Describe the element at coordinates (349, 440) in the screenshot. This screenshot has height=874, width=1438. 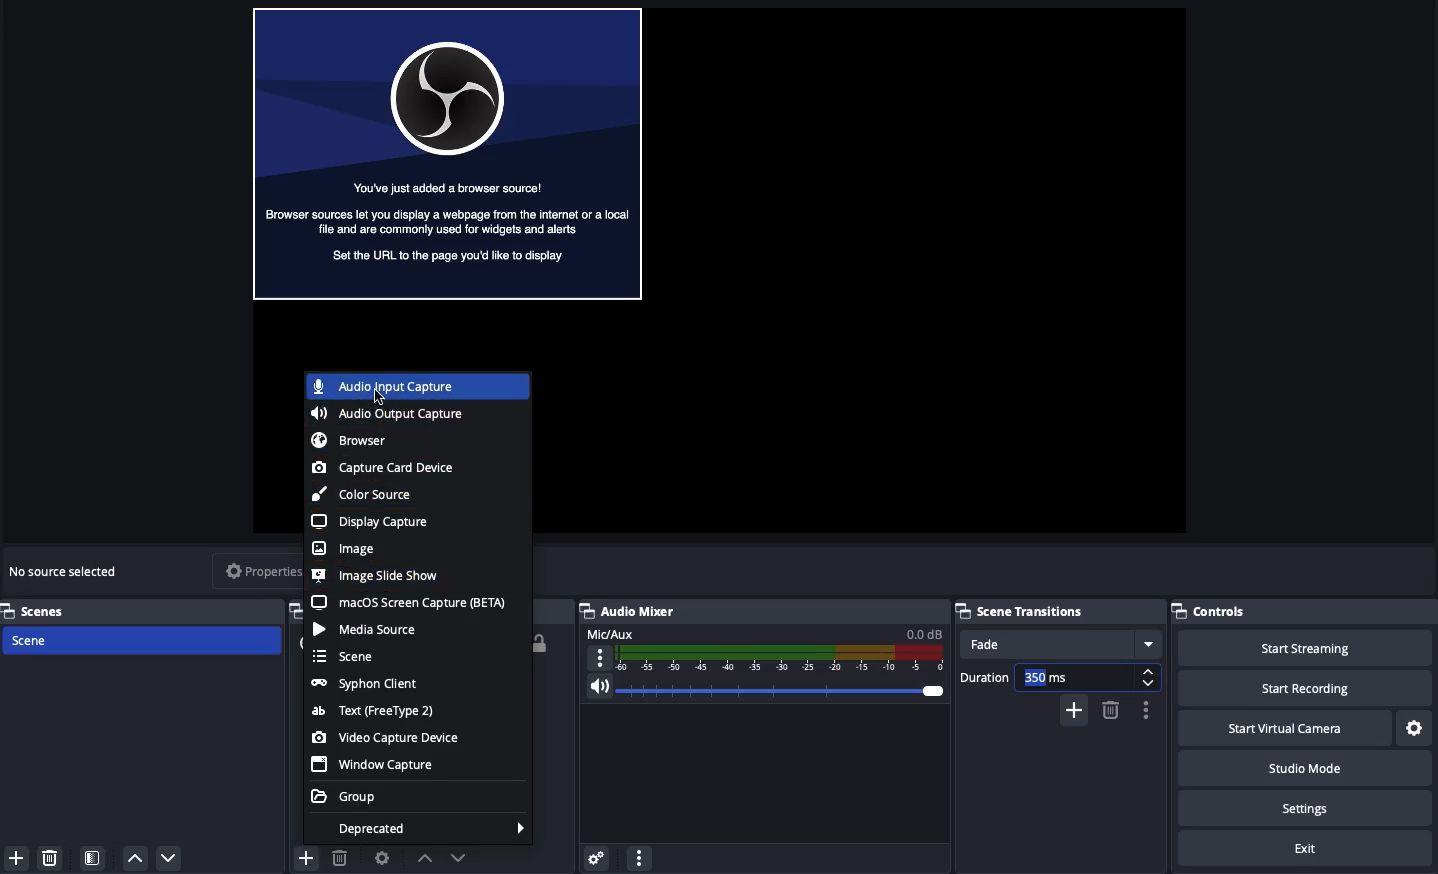
I see `Browser` at that location.